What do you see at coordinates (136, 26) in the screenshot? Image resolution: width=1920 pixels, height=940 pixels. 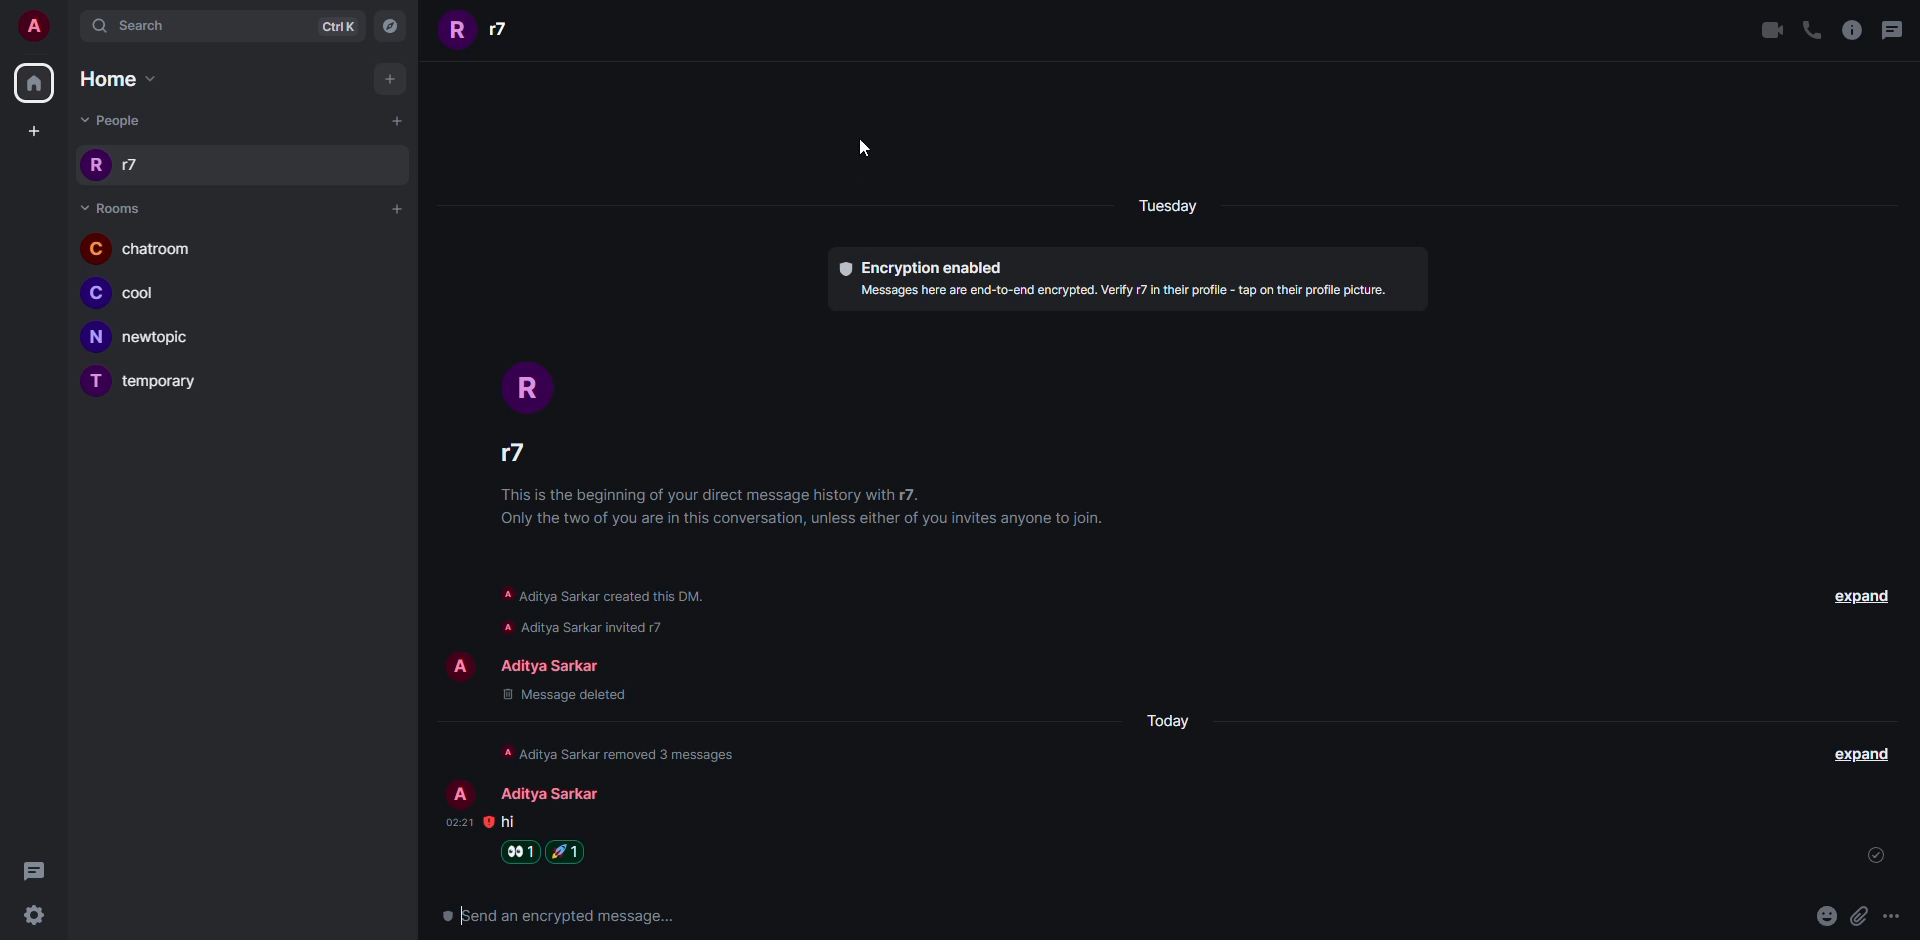 I see `search` at bounding box center [136, 26].